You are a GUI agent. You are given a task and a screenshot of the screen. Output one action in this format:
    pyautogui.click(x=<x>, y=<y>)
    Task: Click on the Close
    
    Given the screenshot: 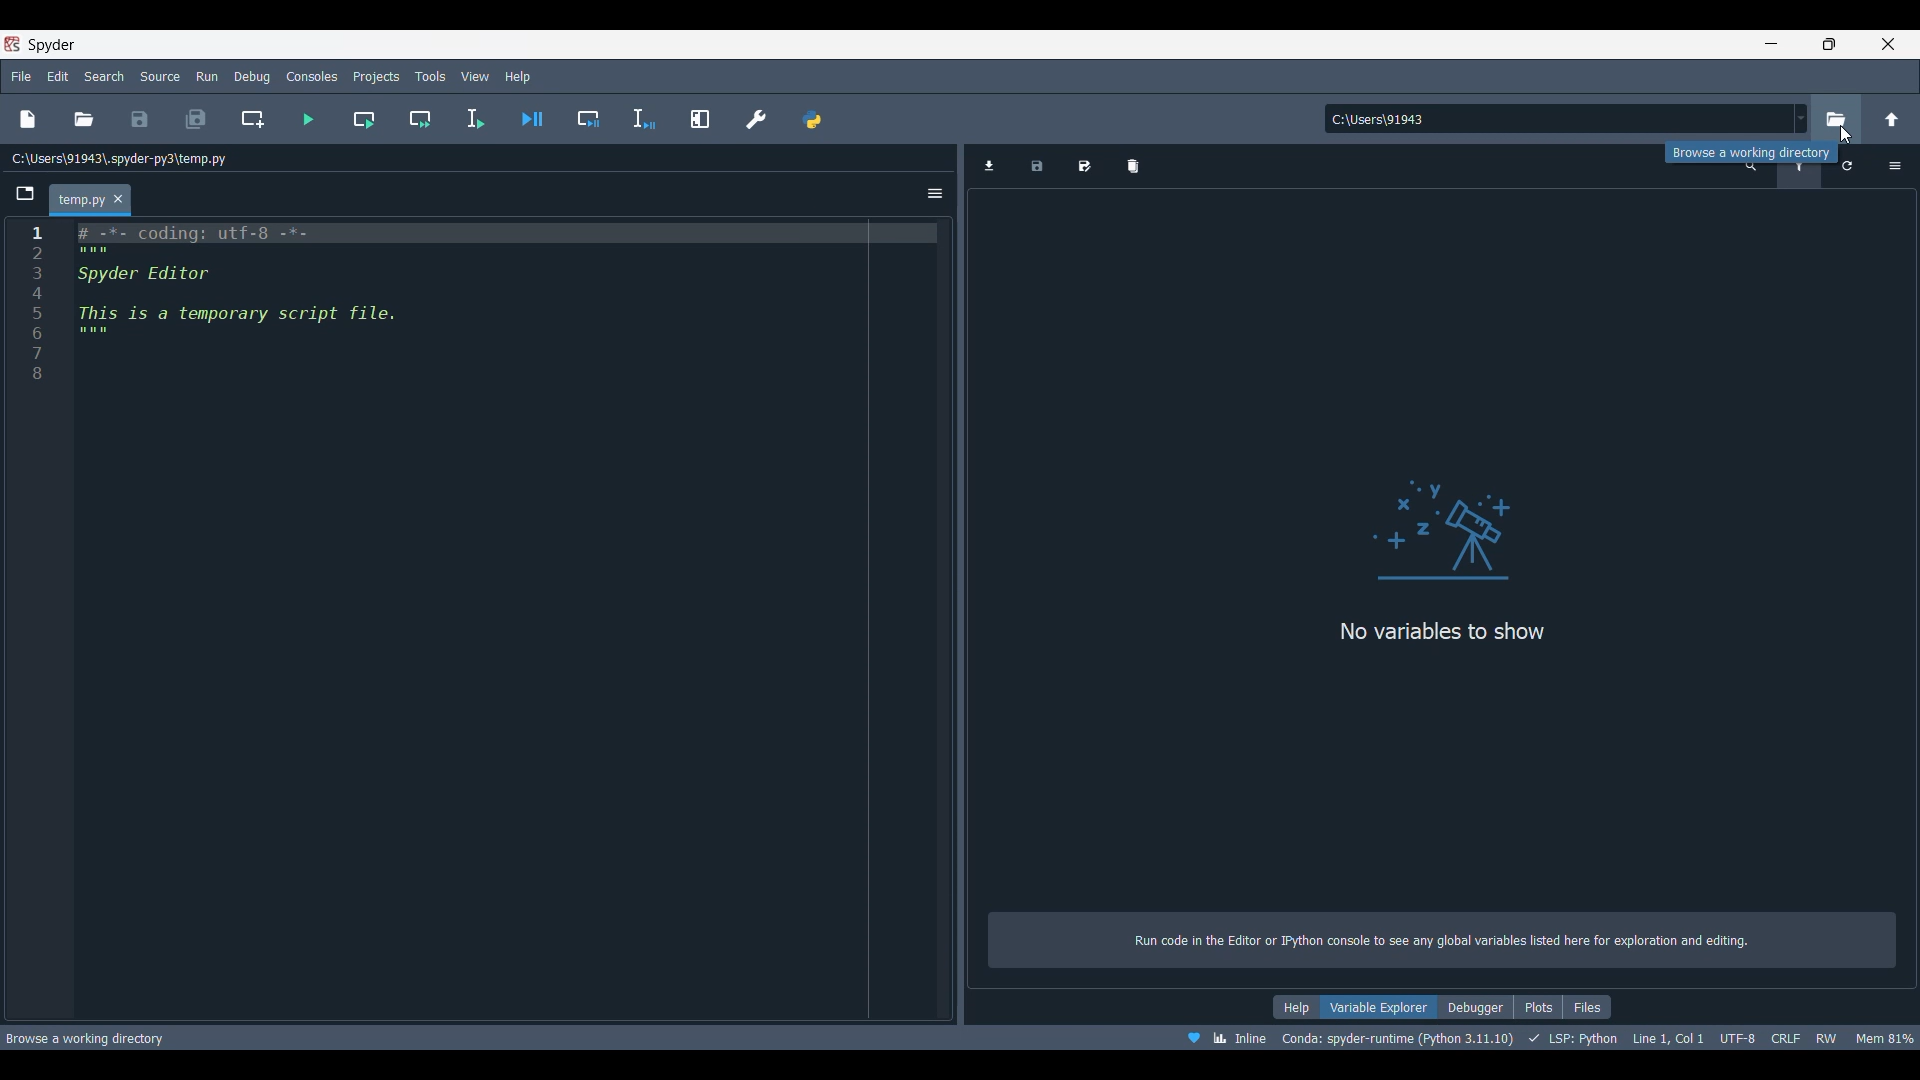 What is the action you would take?
    pyautogui.click(x=1888, y=44)
    